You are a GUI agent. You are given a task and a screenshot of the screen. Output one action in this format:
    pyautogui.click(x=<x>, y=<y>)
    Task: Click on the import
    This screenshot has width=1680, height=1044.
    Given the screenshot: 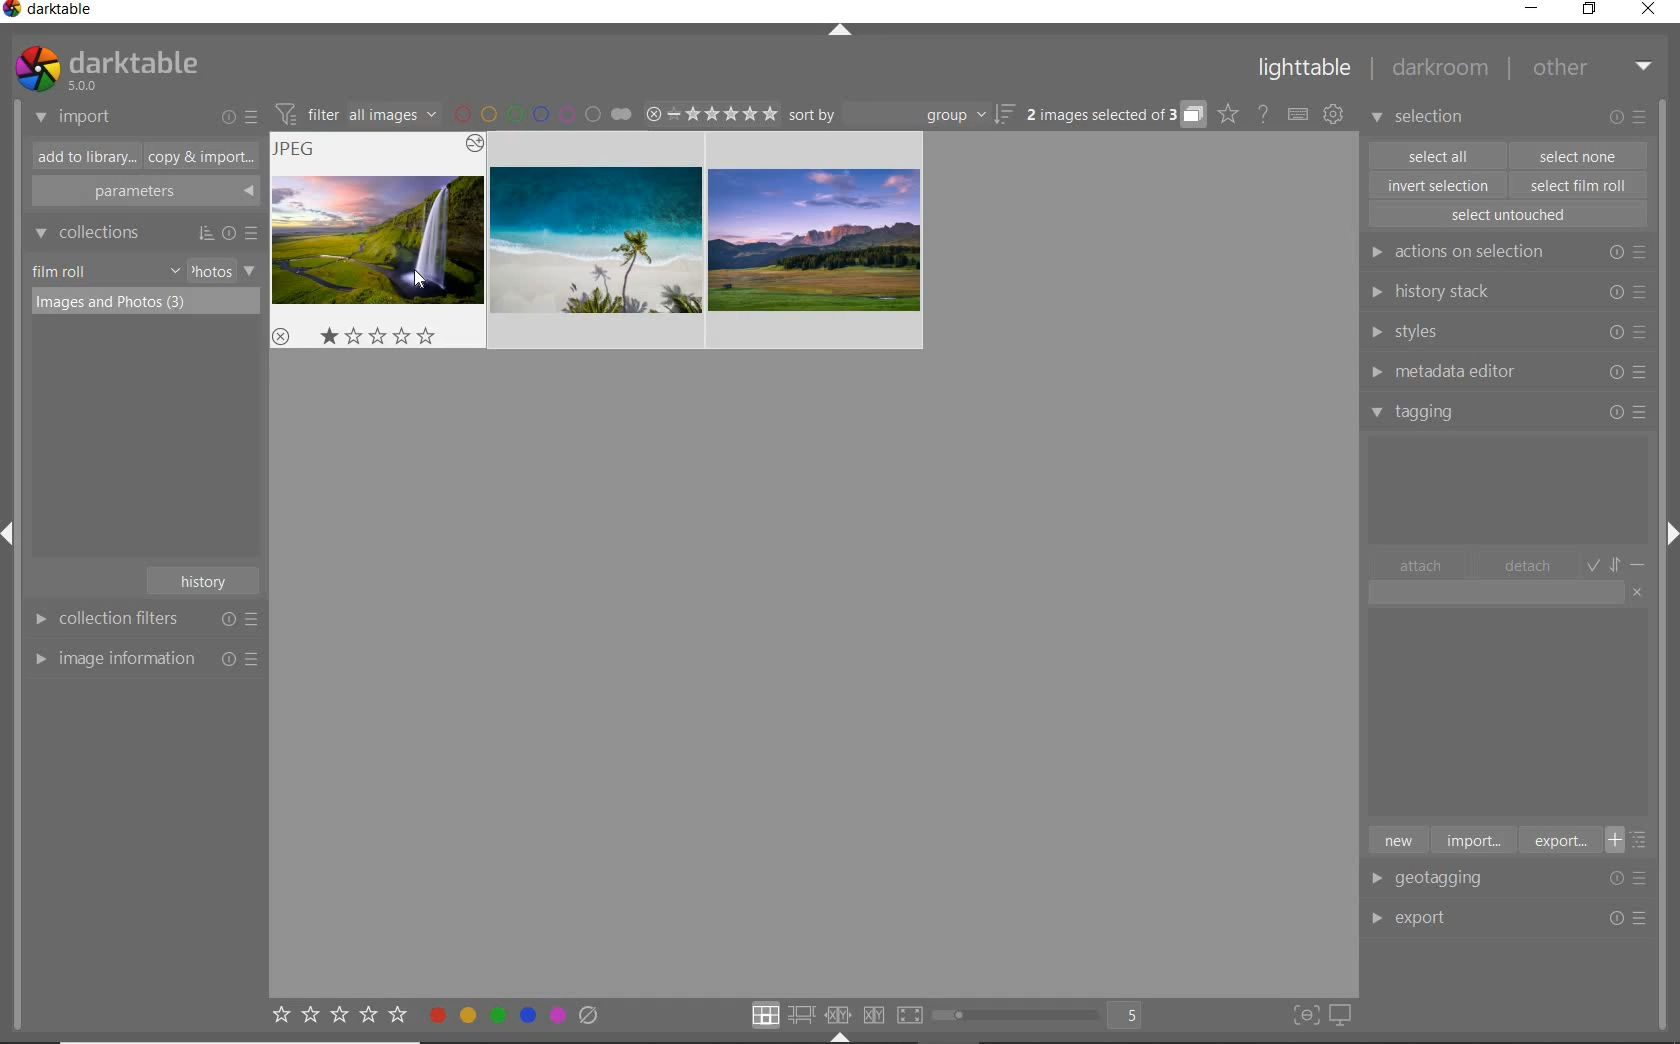 What is the action you would take?
    pyautogui.click(x=74, y=118)
    